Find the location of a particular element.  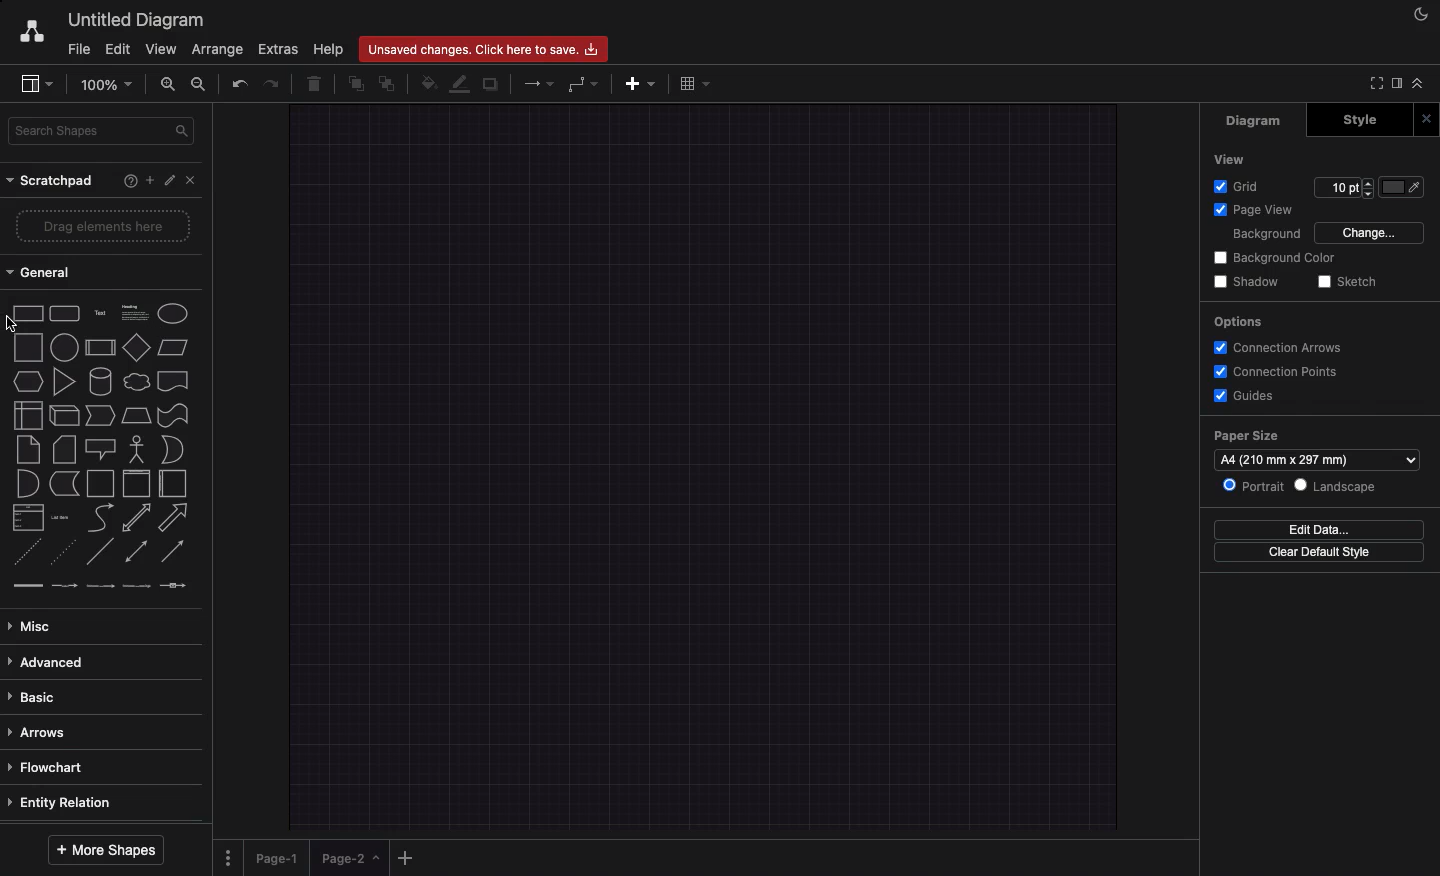

Basic is located at coordinates (37, 692).